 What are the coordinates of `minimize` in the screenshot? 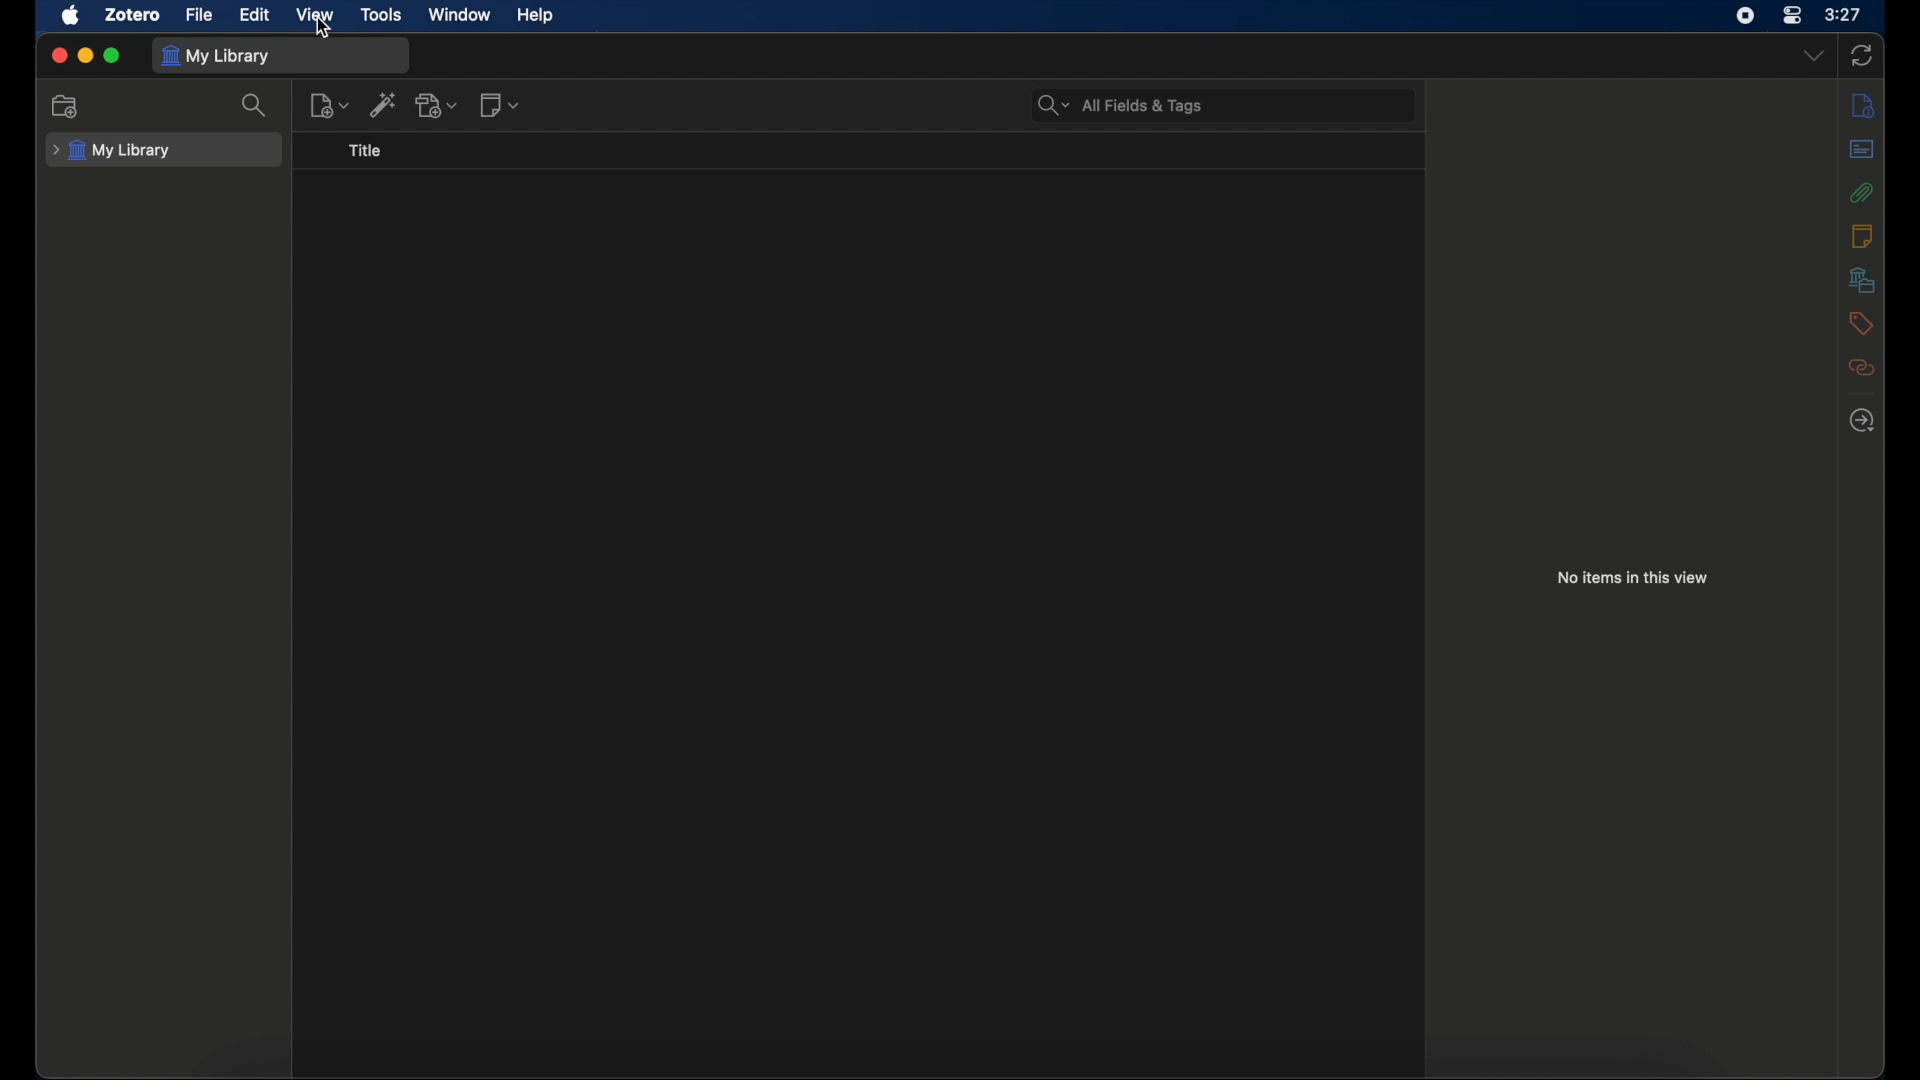 It's located at (86, 55).